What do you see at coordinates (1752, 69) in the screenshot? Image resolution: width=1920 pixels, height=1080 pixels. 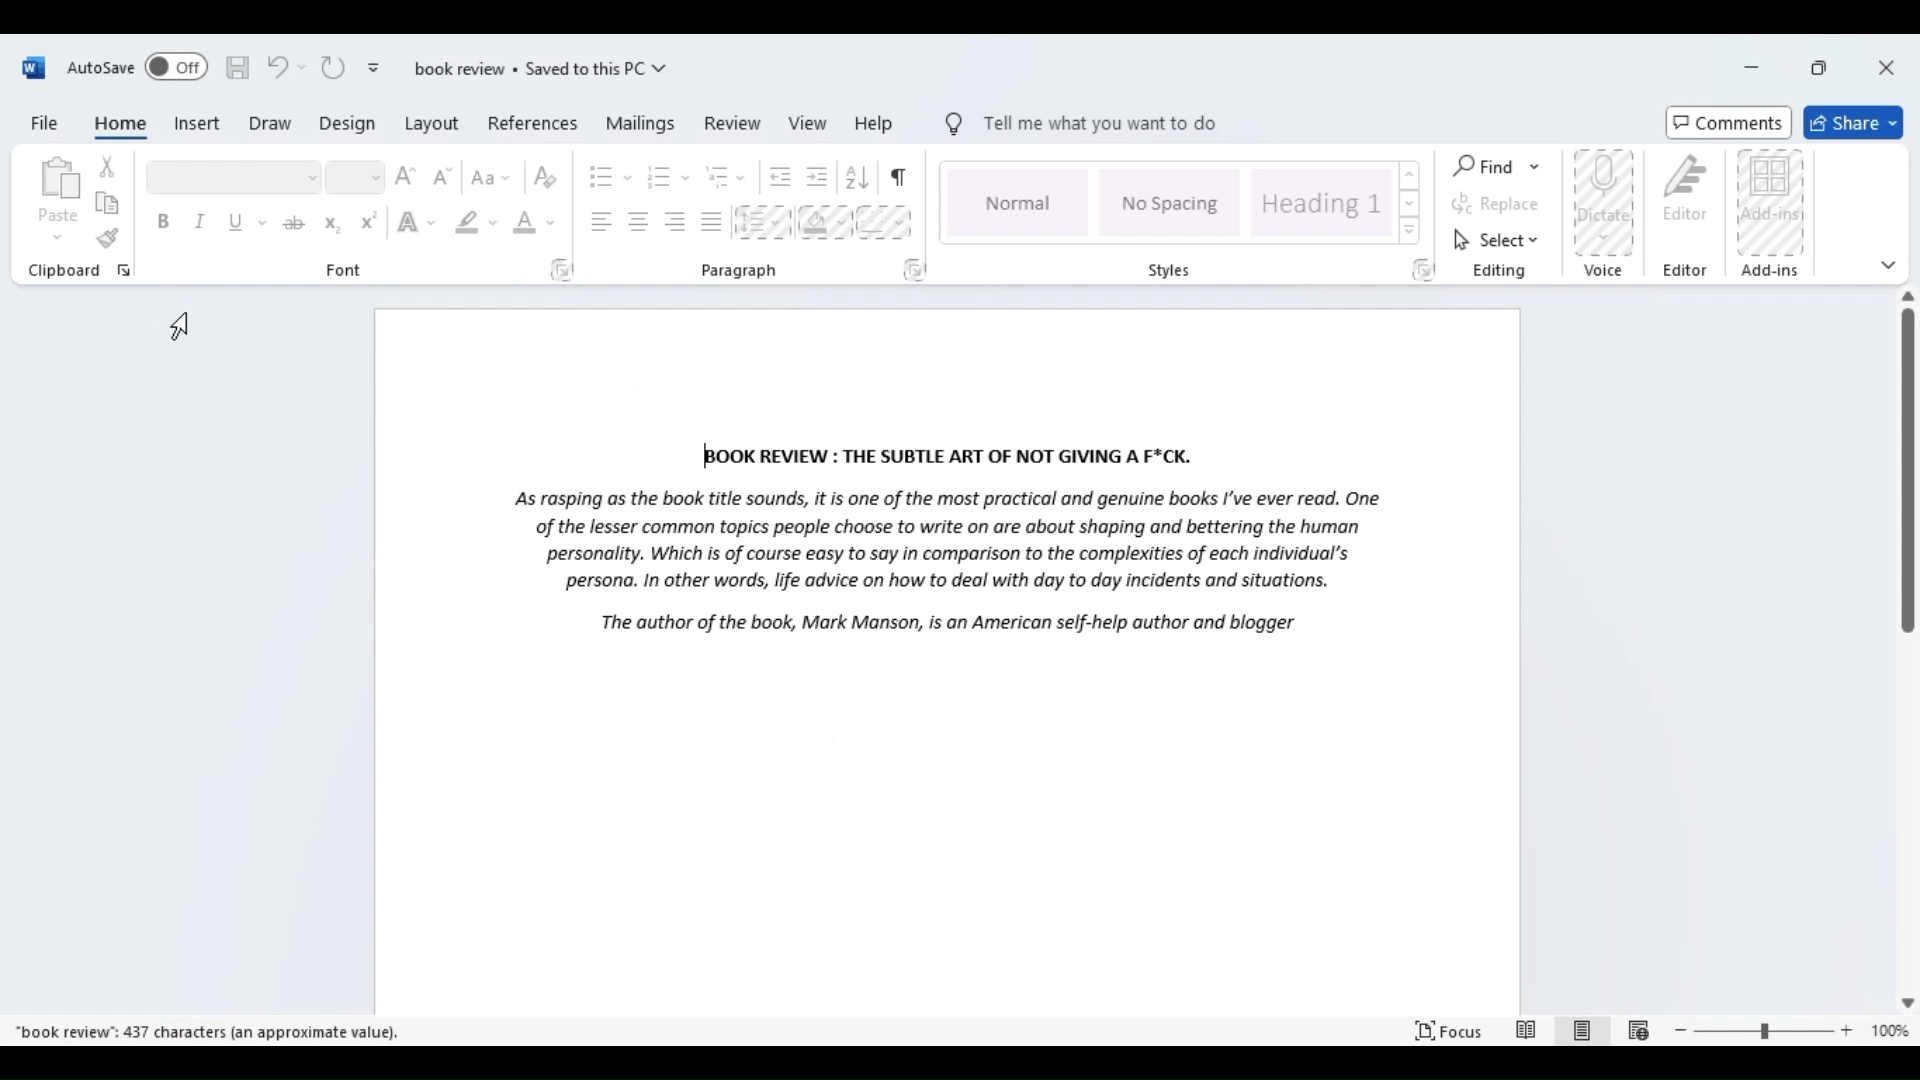 I see `minimize` at bounding box center [1752, 69].